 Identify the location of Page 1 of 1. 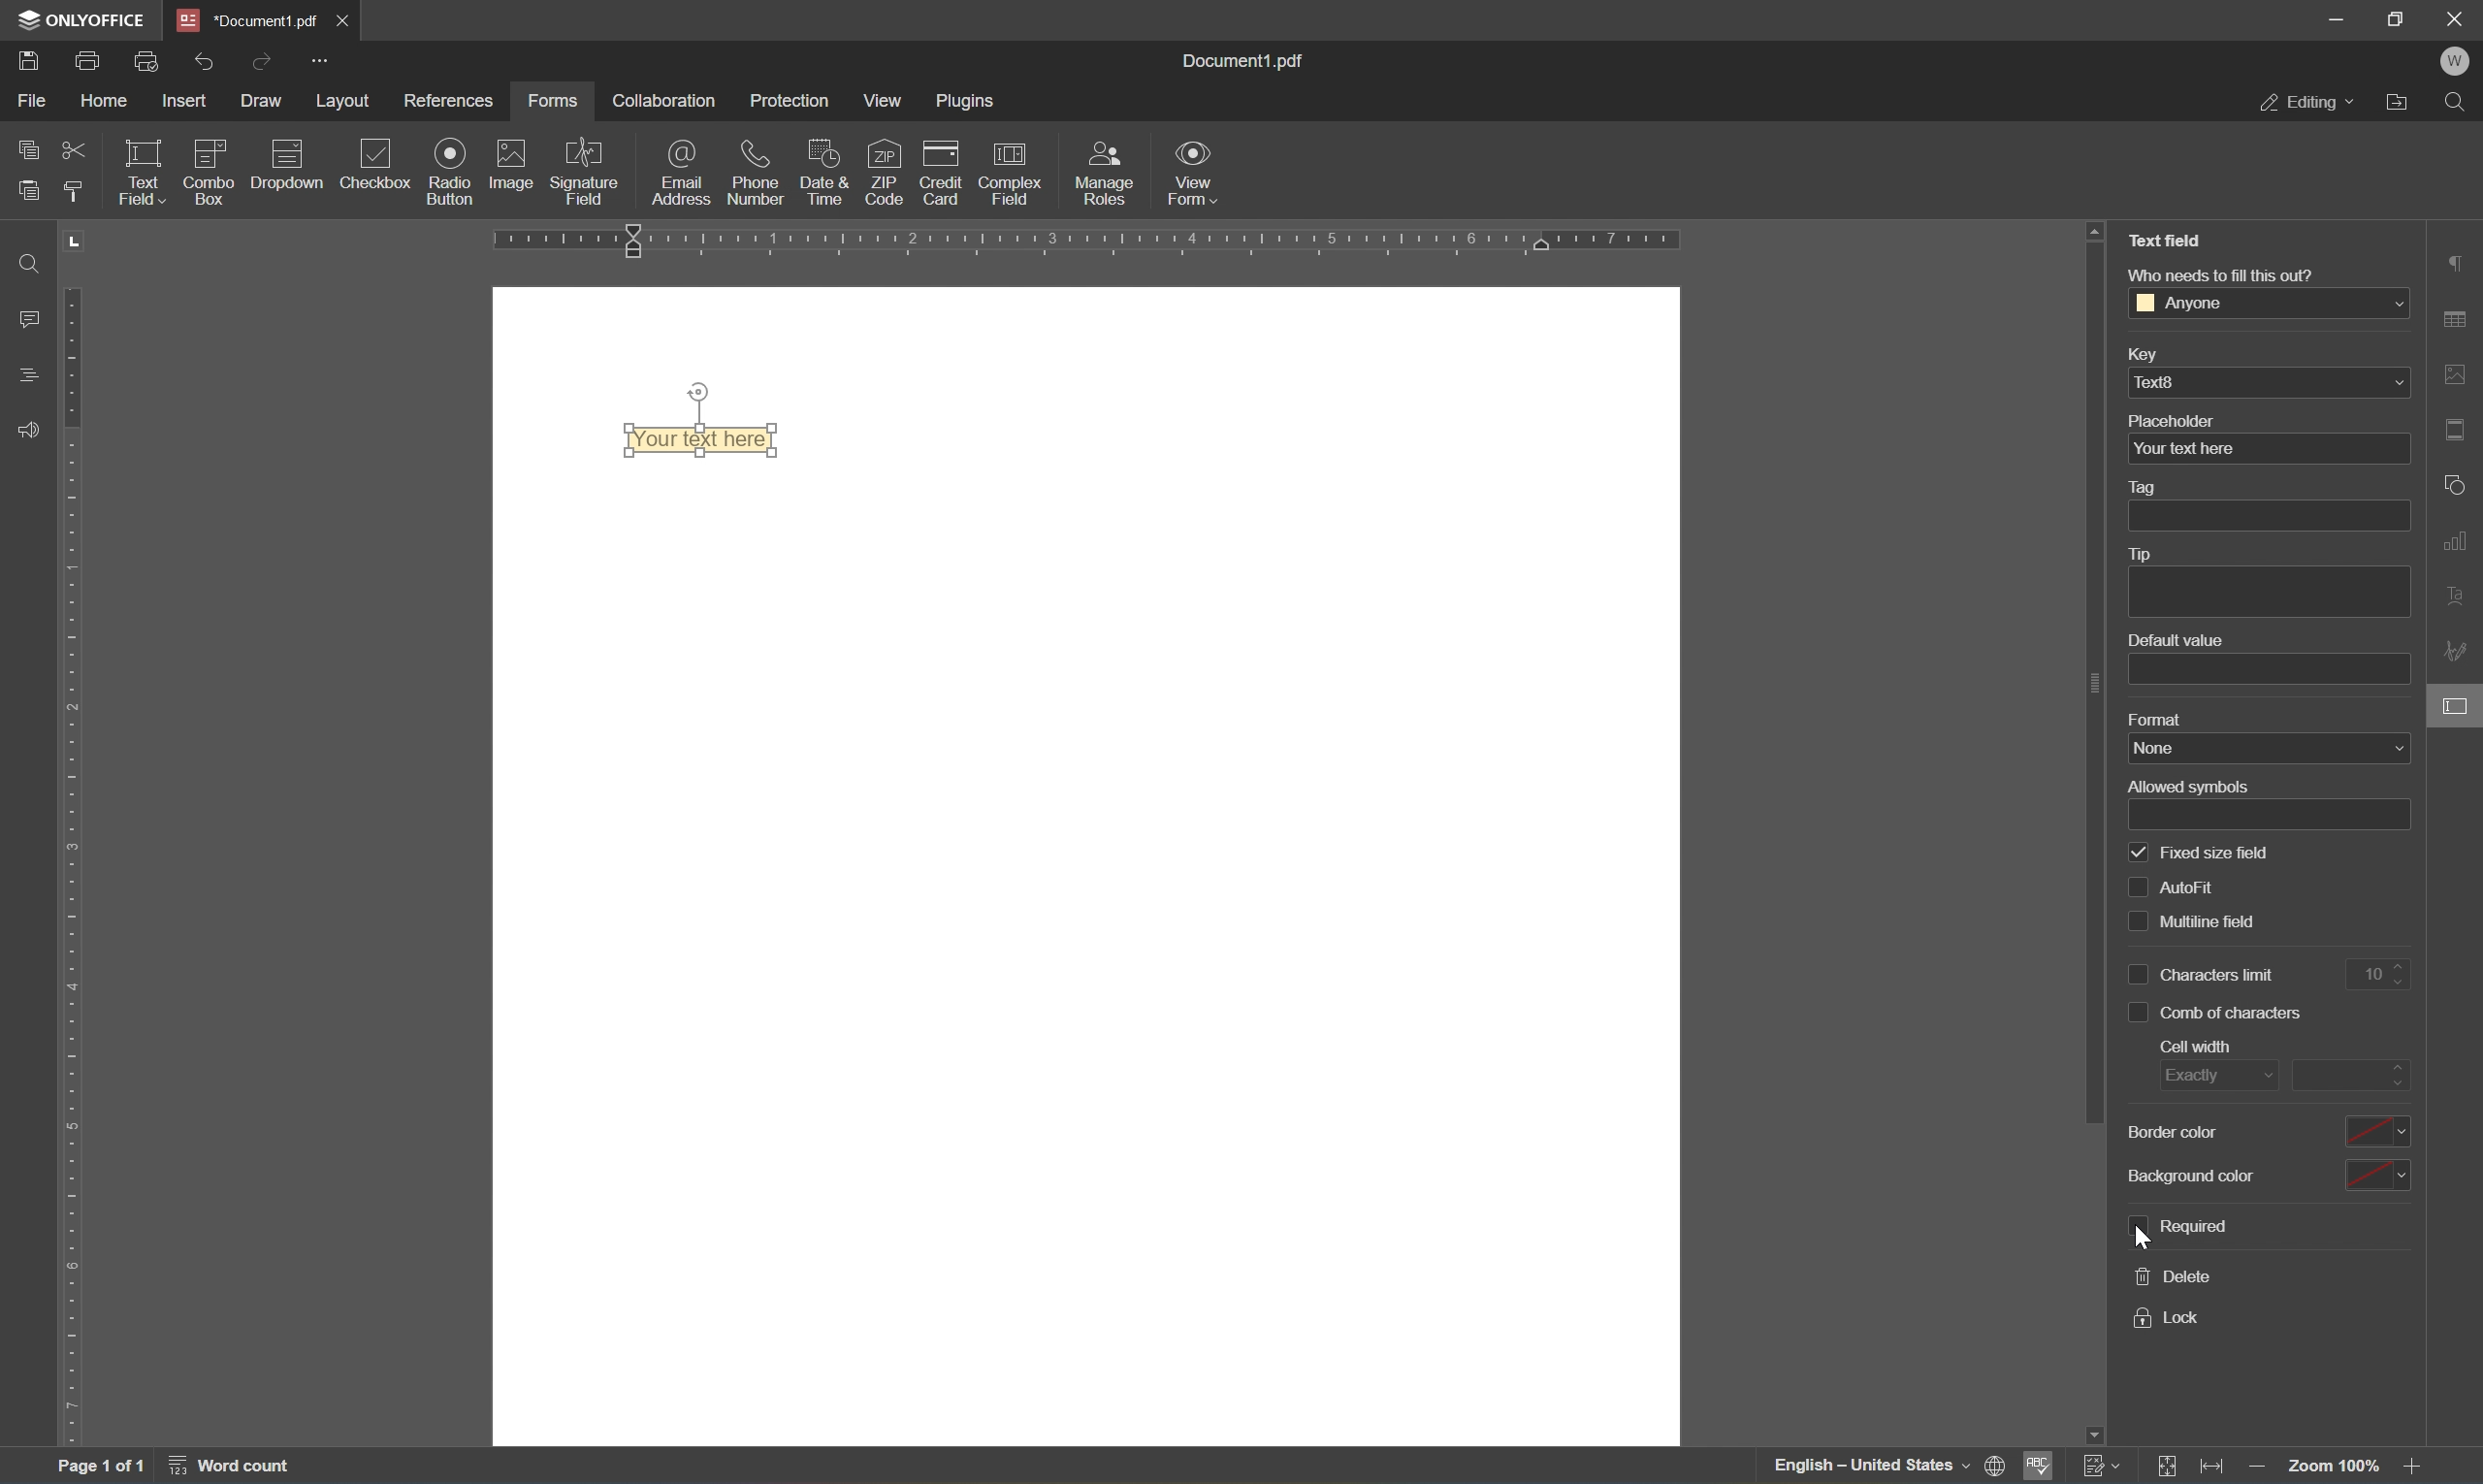
(100, 1470).